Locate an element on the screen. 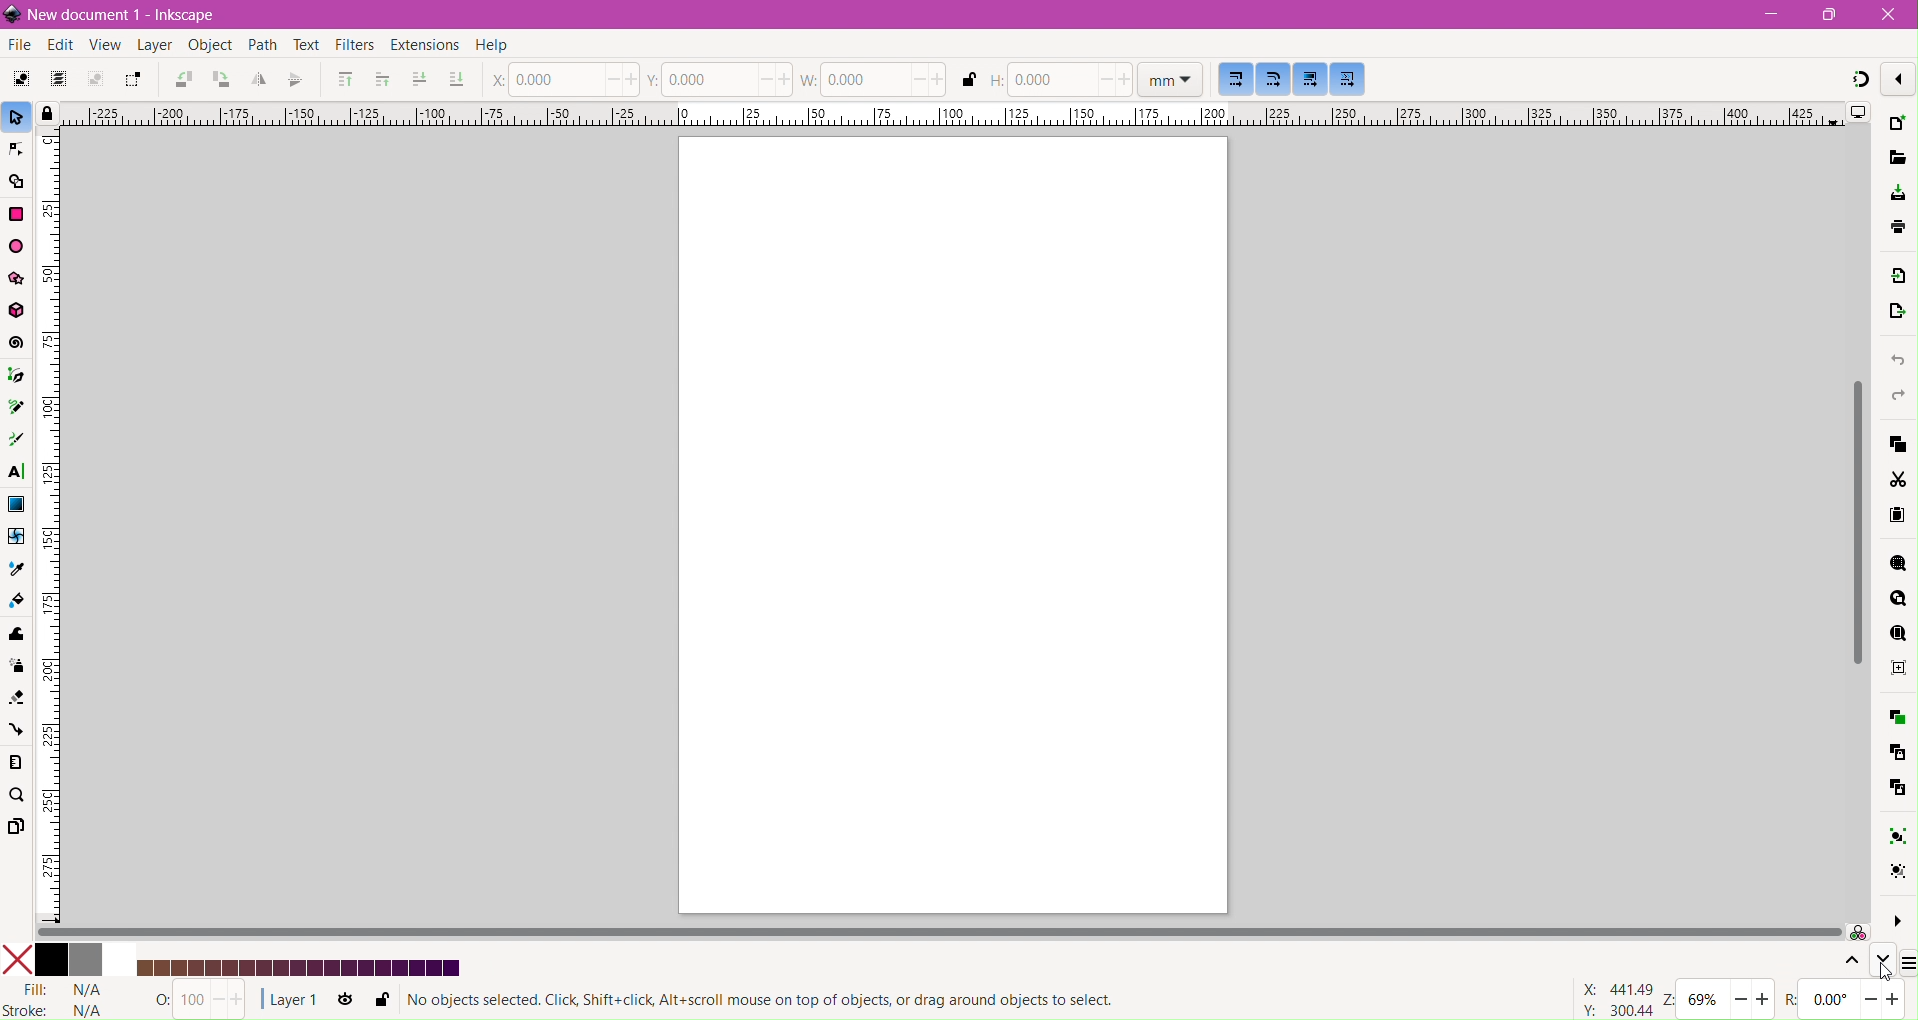 Image resolution: width=1918 pixels, height=1020 pixels. Copy is located at coordinates (1896, 444).